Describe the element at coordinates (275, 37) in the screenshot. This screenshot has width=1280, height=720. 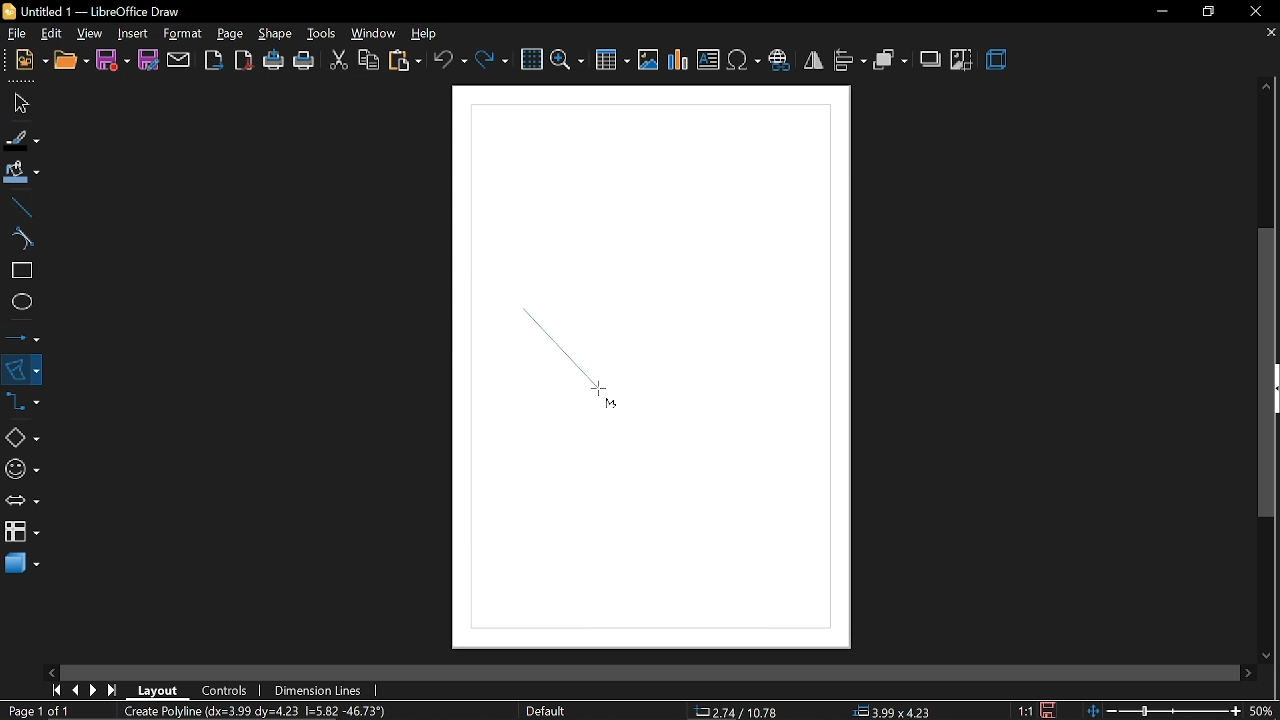
I see `shape` at that location.